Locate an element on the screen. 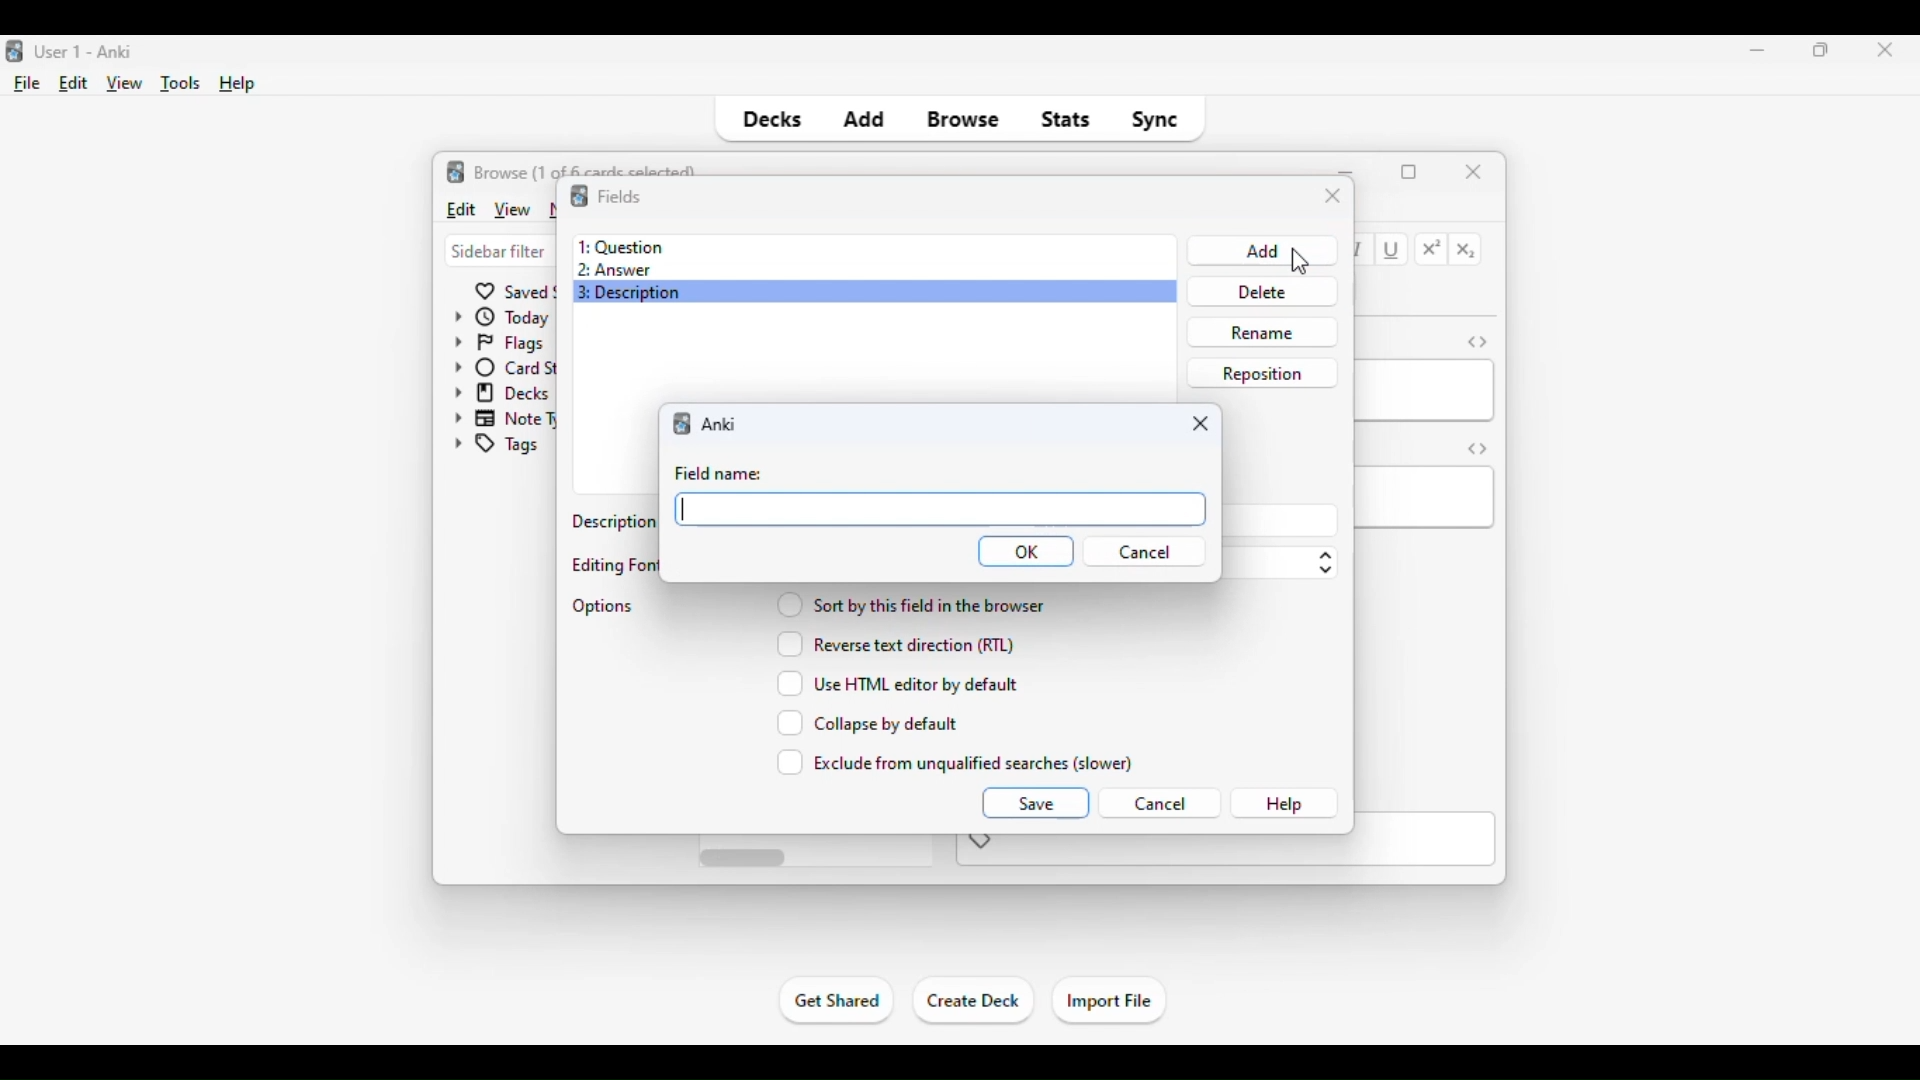 The height and width of the screenshot is (1080, 1920). cursor is located at coordinates (1298, 265).